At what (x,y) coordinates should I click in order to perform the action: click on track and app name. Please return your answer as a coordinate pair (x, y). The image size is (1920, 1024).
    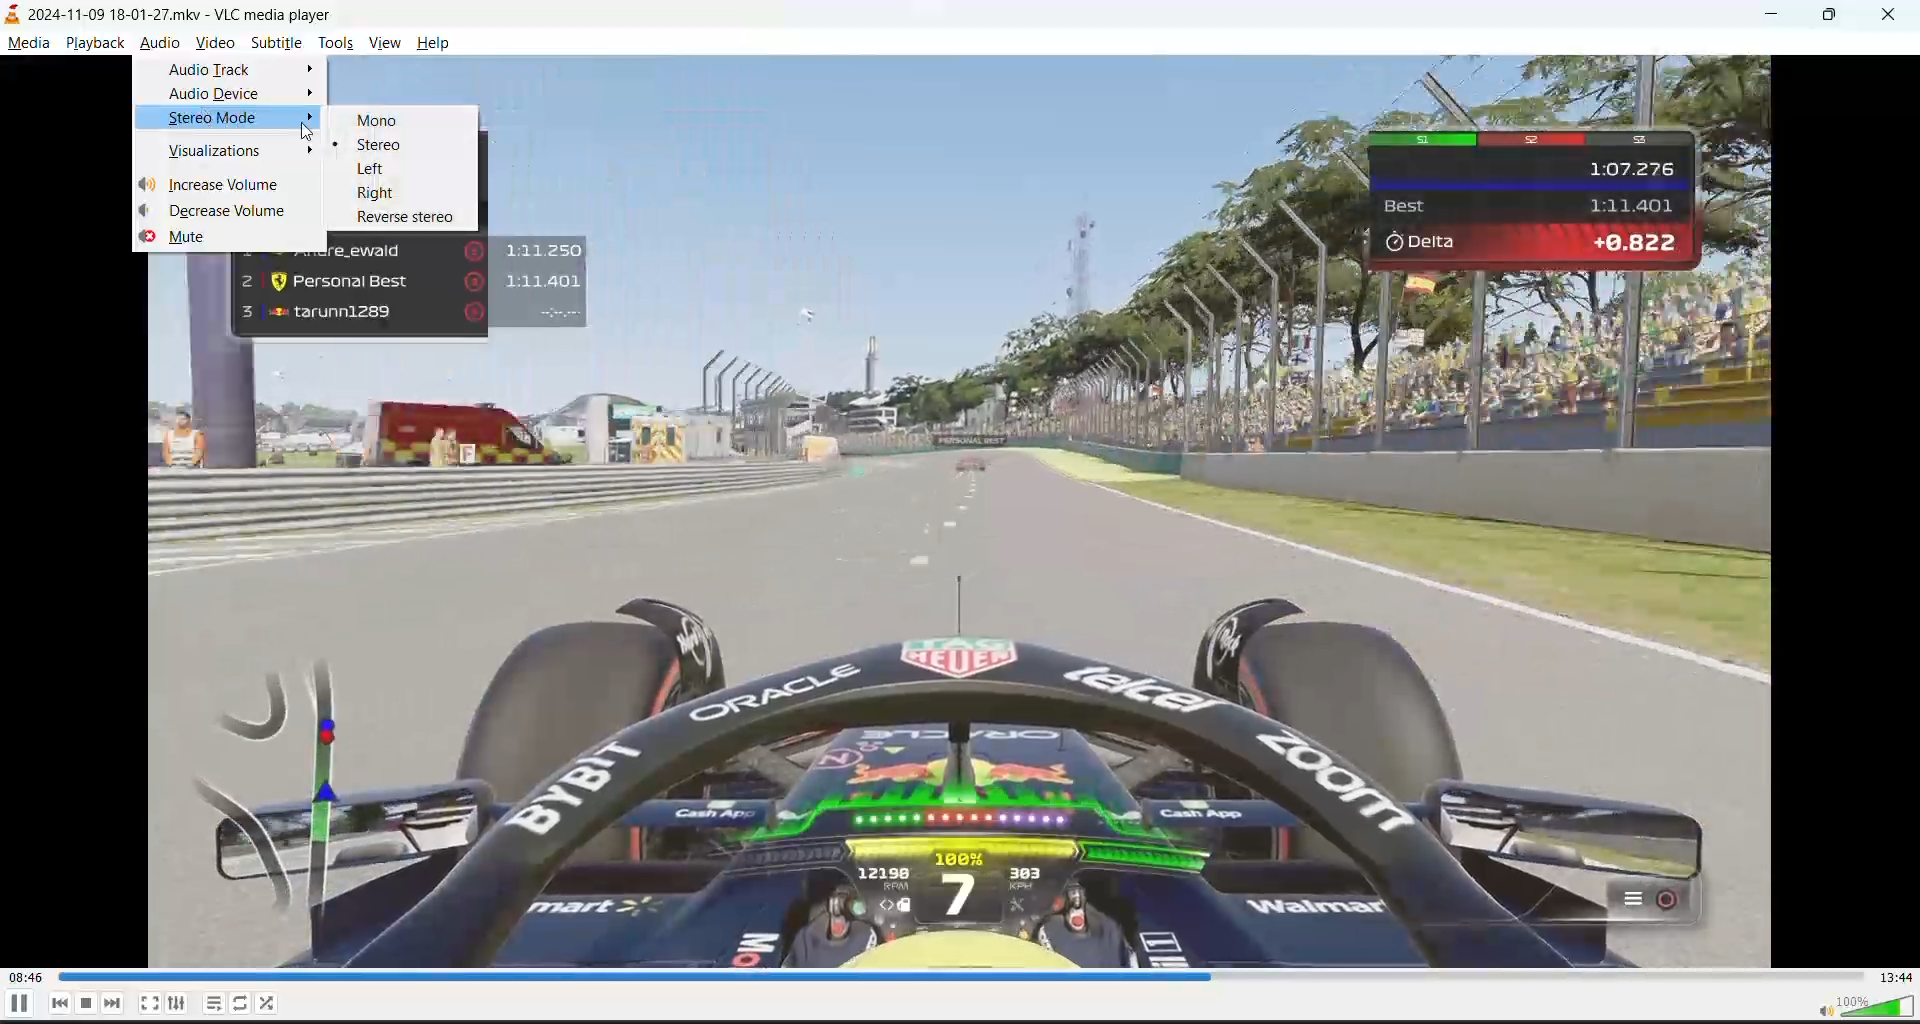
    Looking at the image, I should click on (176, 14).